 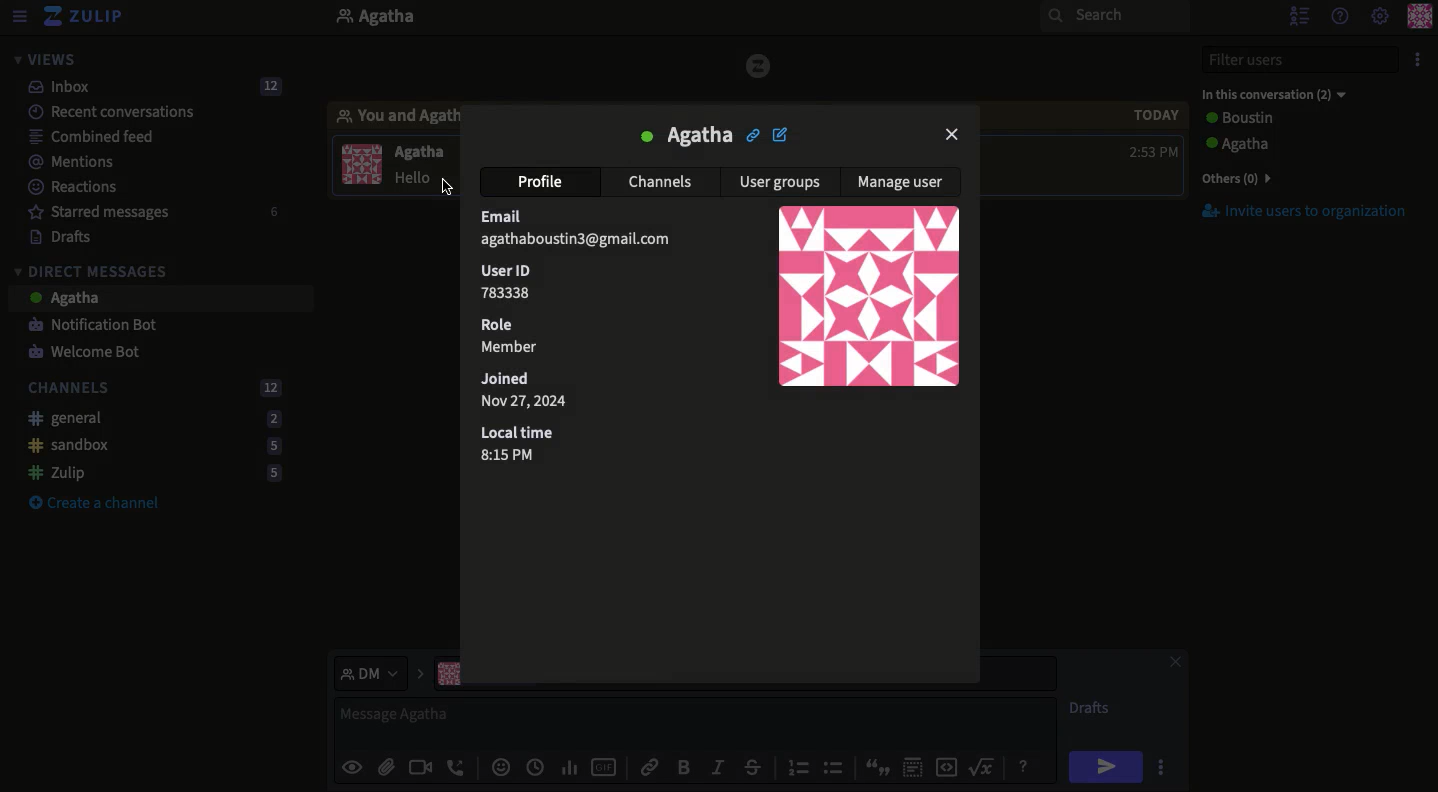 I want to click on General, so click(x=155, y=419).